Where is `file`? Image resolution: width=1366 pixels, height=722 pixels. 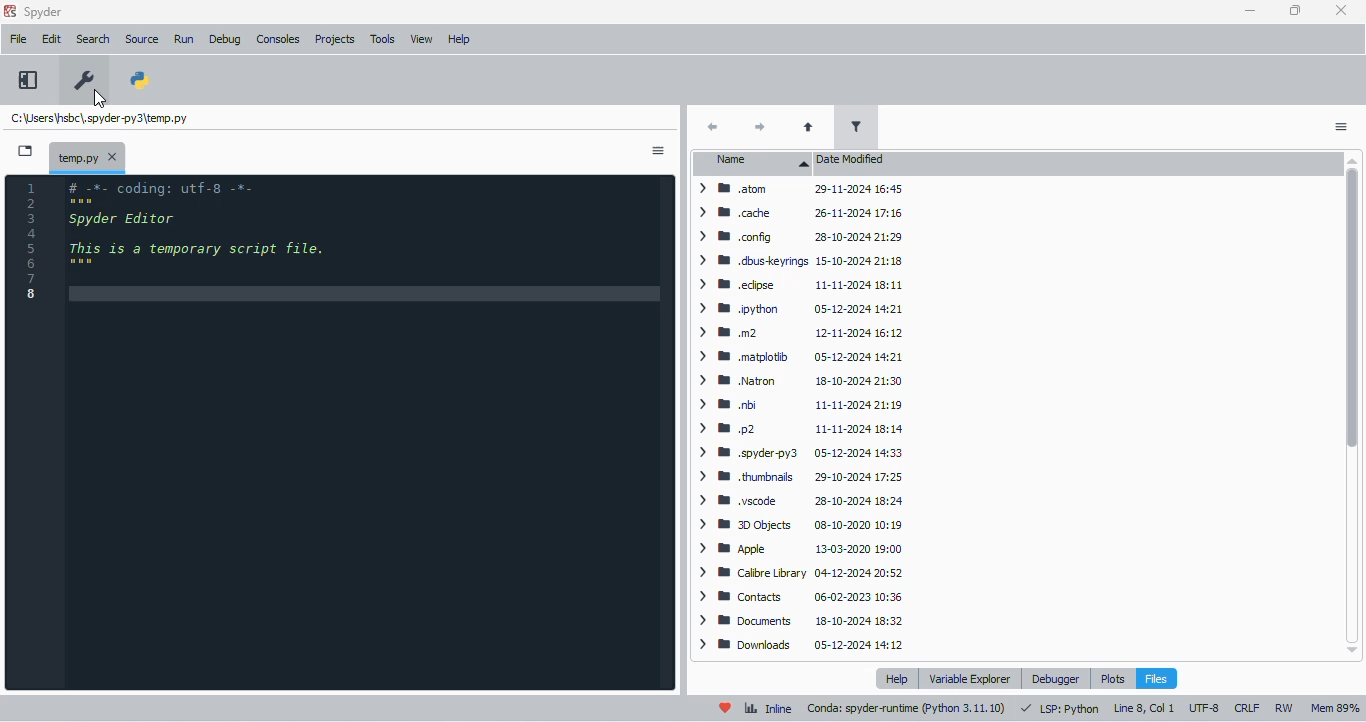 file is located at coordinates (17, 38).